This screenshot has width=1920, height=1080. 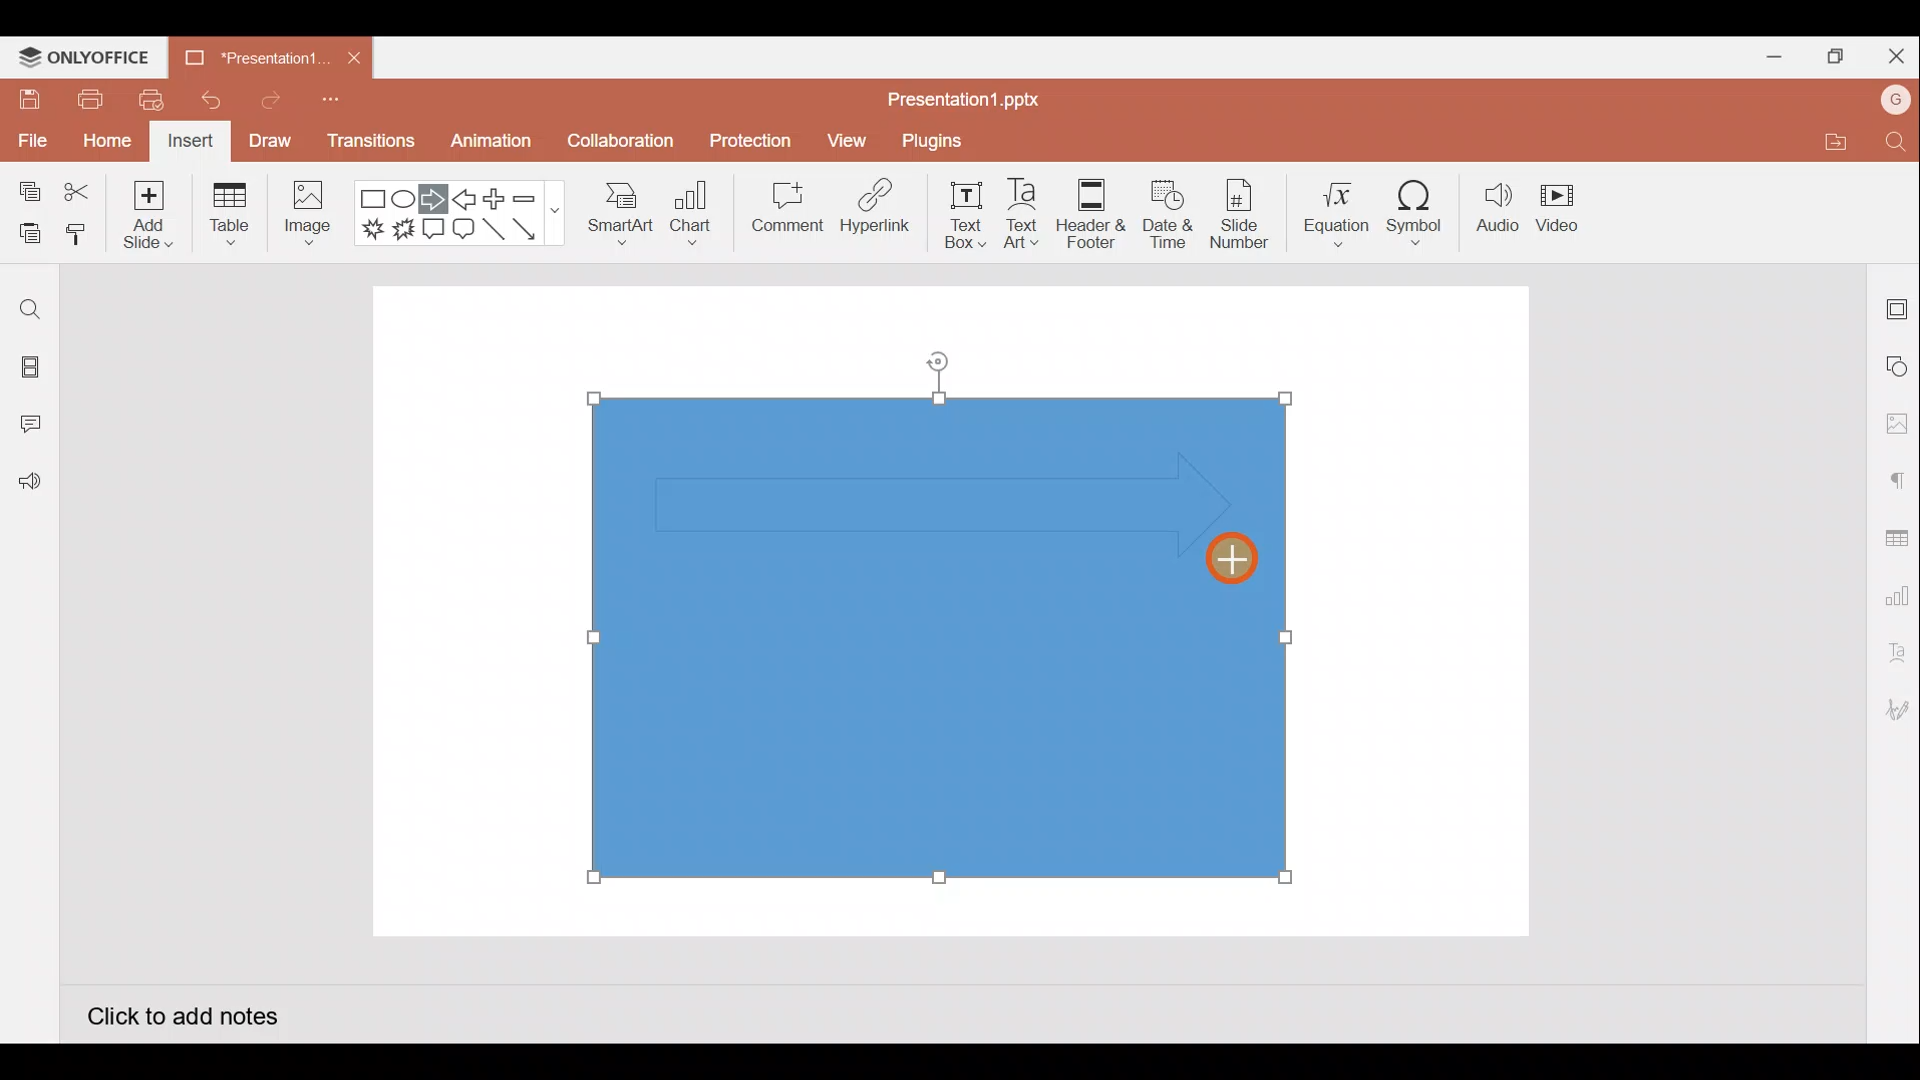 I want to click on Protection, so click(x=745, y=141).